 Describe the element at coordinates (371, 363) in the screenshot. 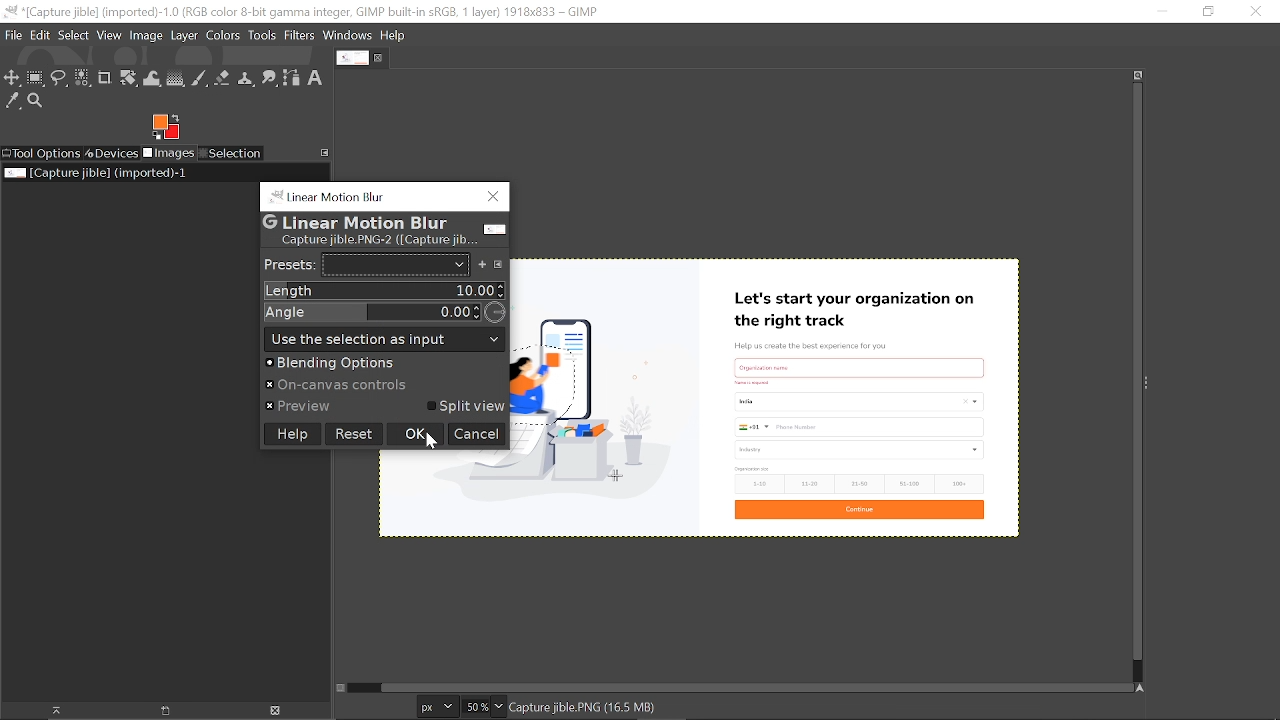

I see `Blending options` at that location.